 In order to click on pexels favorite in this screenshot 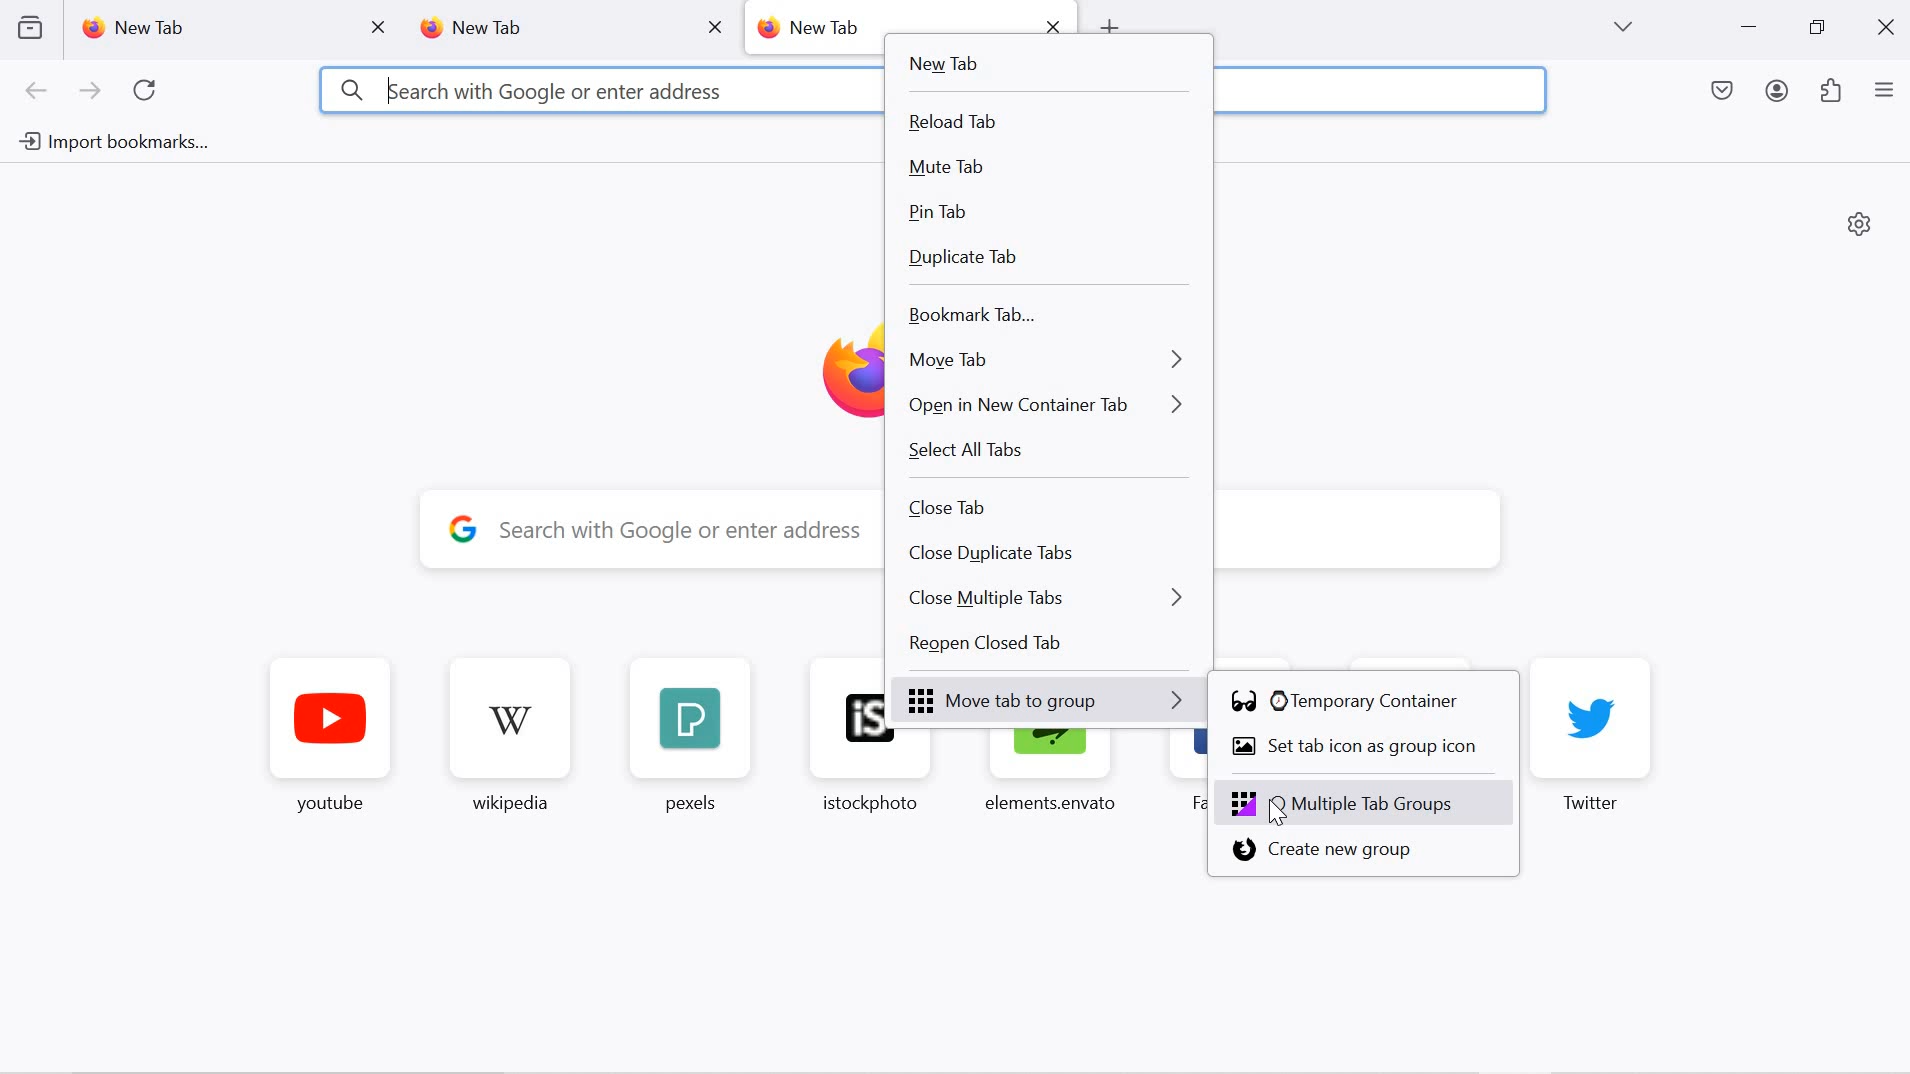, I will do `click(686, 737)`.